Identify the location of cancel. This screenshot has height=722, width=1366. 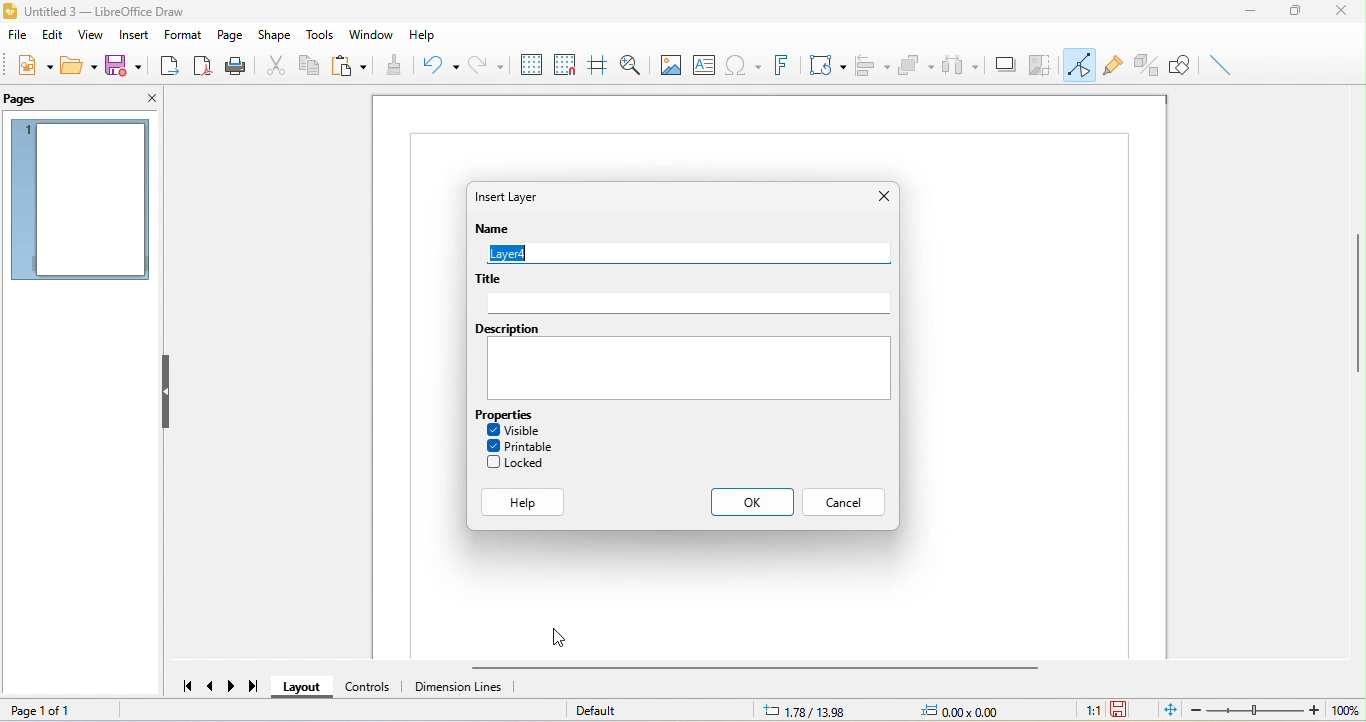
(846, 503).